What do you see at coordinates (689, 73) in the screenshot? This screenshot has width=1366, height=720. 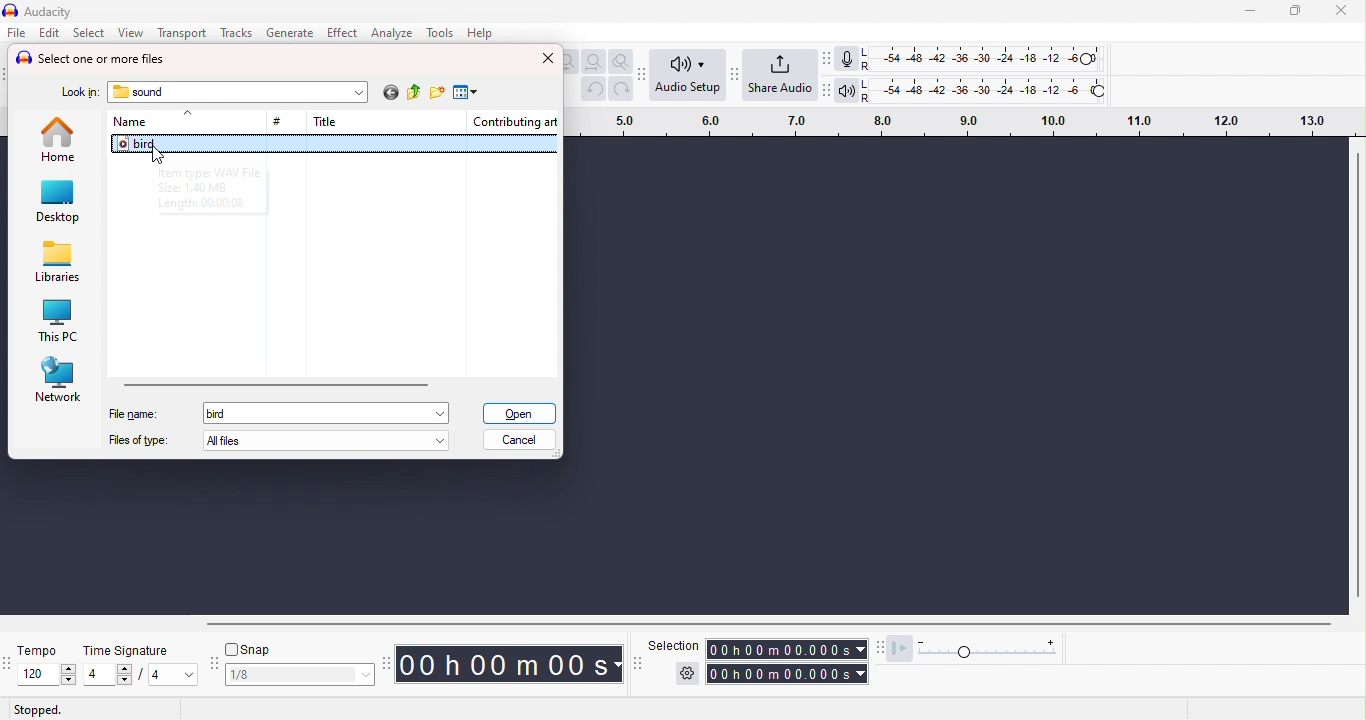 I see `Audio setup` at bounding box center [689, 73].